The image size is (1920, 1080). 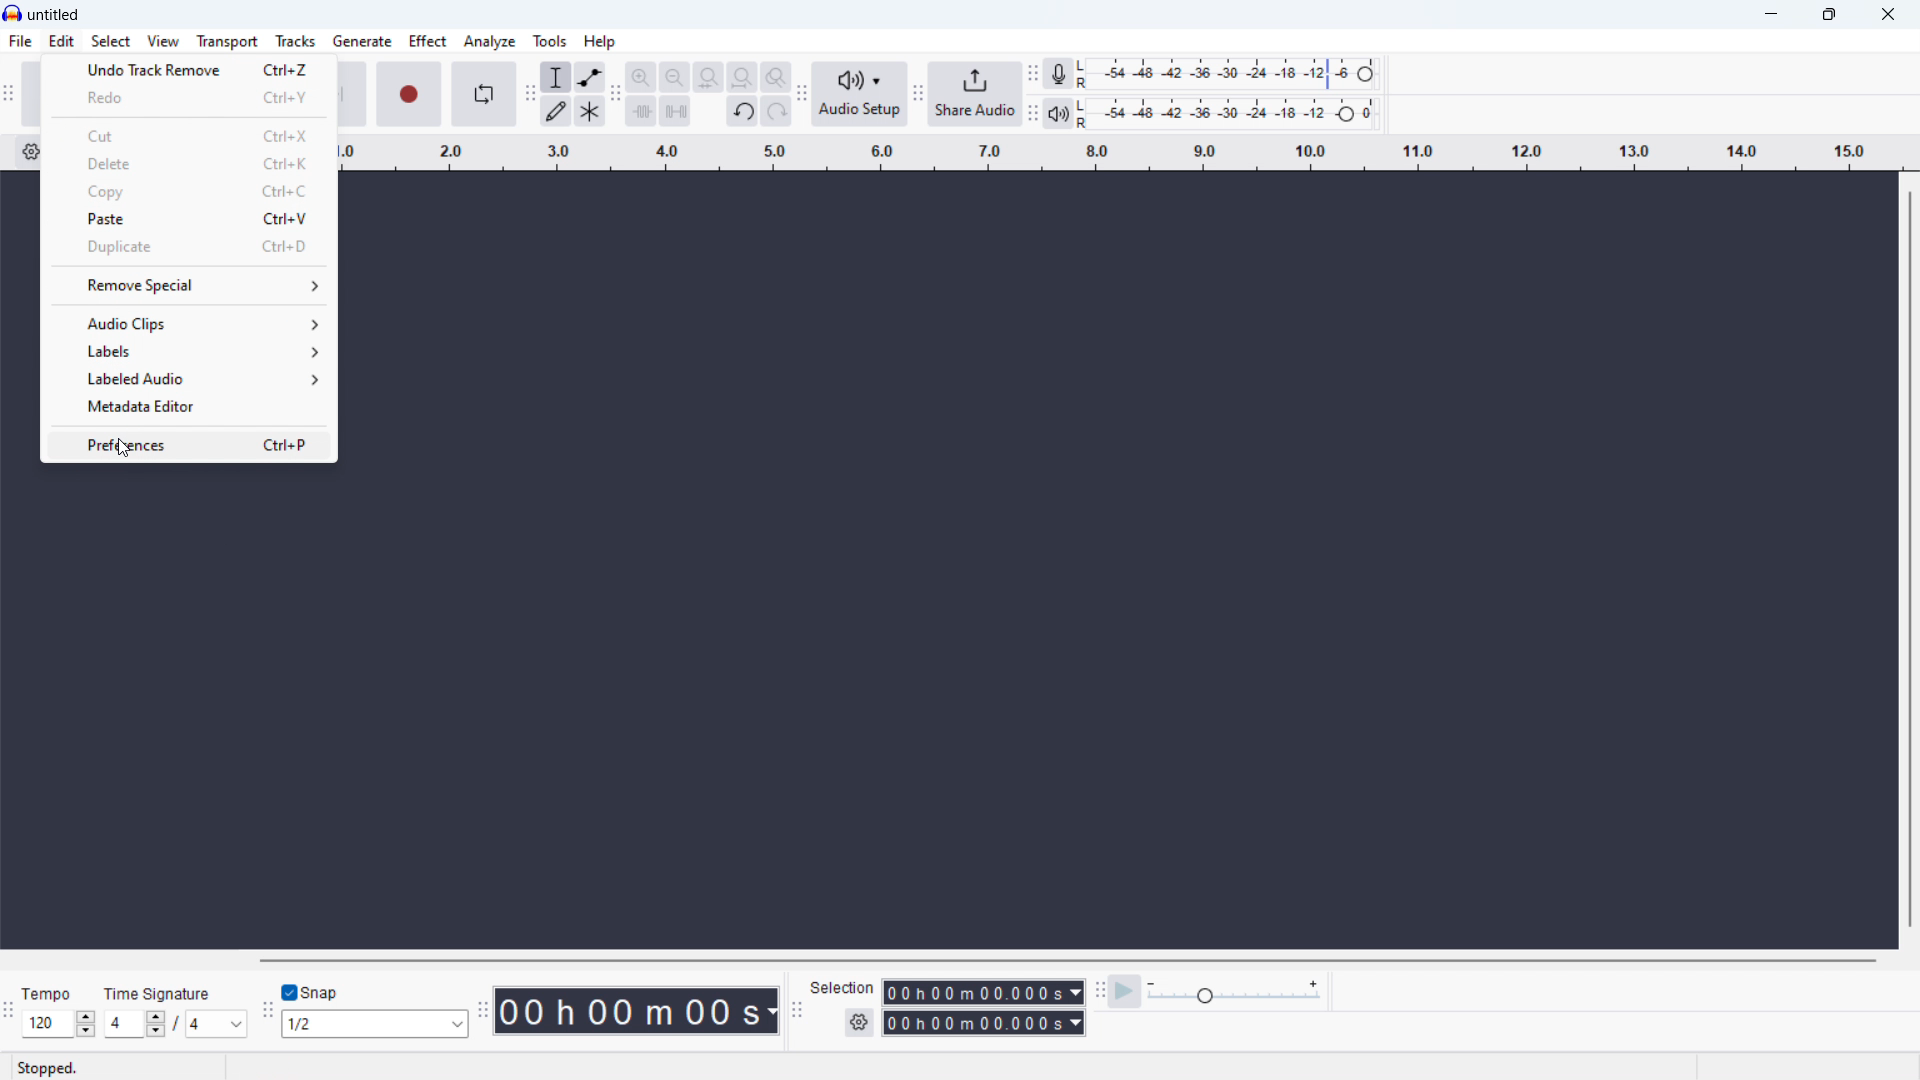 What do you see at coordinates (1070, 961) in the screenshot?
I see `horizontal scrollbar` at bounding box center [1070, 961].